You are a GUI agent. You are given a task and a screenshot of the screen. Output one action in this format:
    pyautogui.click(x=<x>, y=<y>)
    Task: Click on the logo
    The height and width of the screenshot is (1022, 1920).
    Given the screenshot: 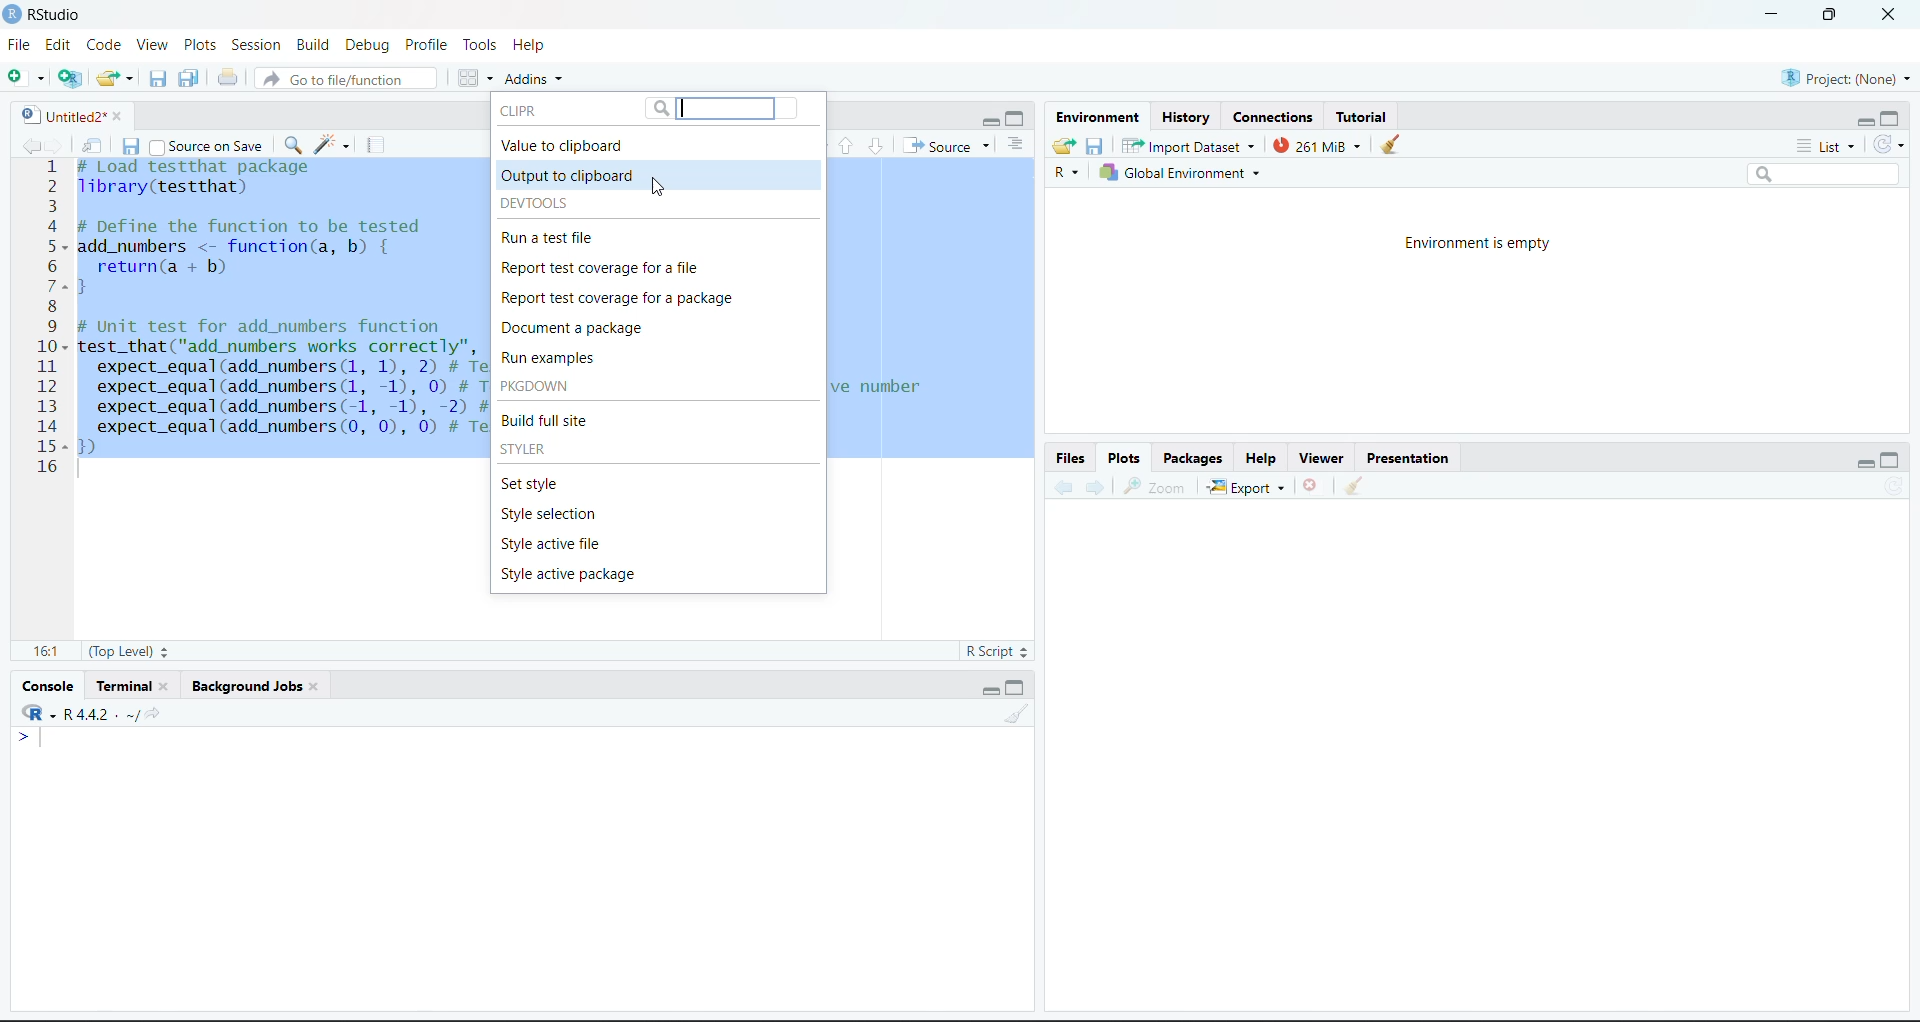 What is the action you would take?
    pyautogui.click(x=12, y=14)
    